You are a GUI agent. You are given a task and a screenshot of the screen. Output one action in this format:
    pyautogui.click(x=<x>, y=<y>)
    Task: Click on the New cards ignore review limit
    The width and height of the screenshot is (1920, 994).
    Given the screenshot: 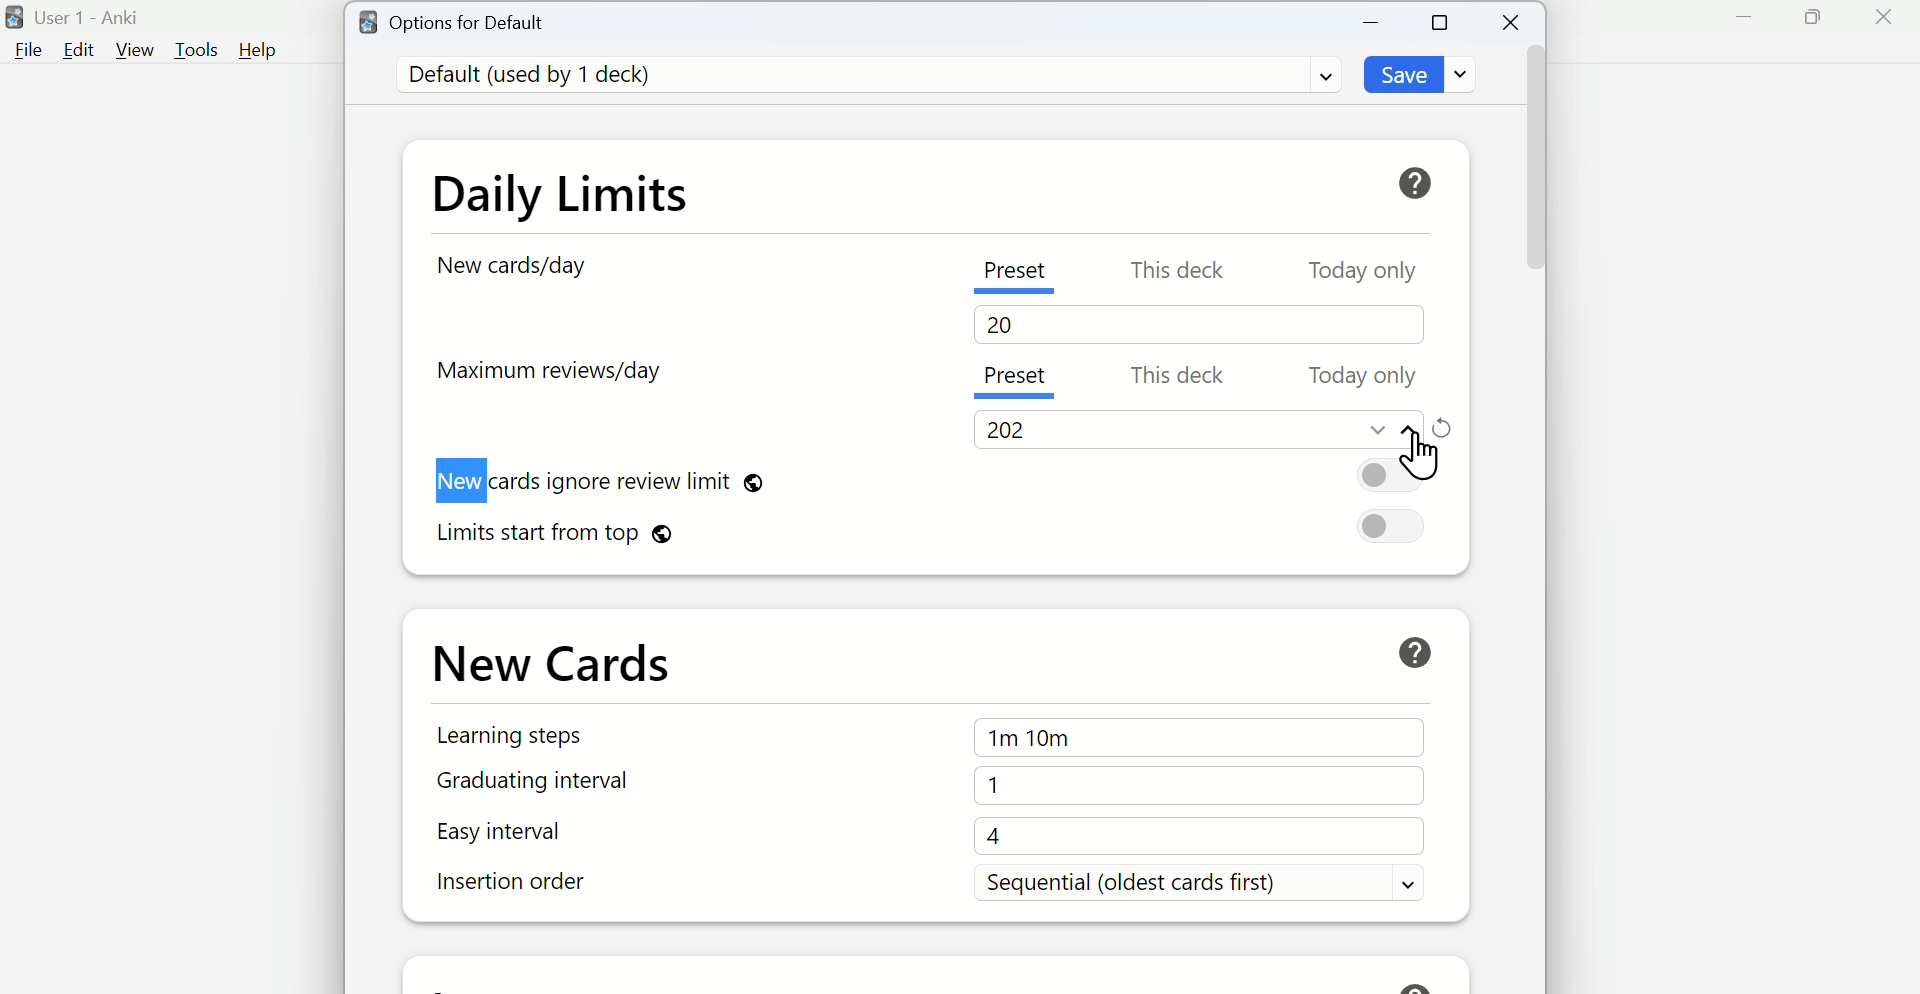 What is the action you would take?
    pyautogui.click(x=936, y=476)
    